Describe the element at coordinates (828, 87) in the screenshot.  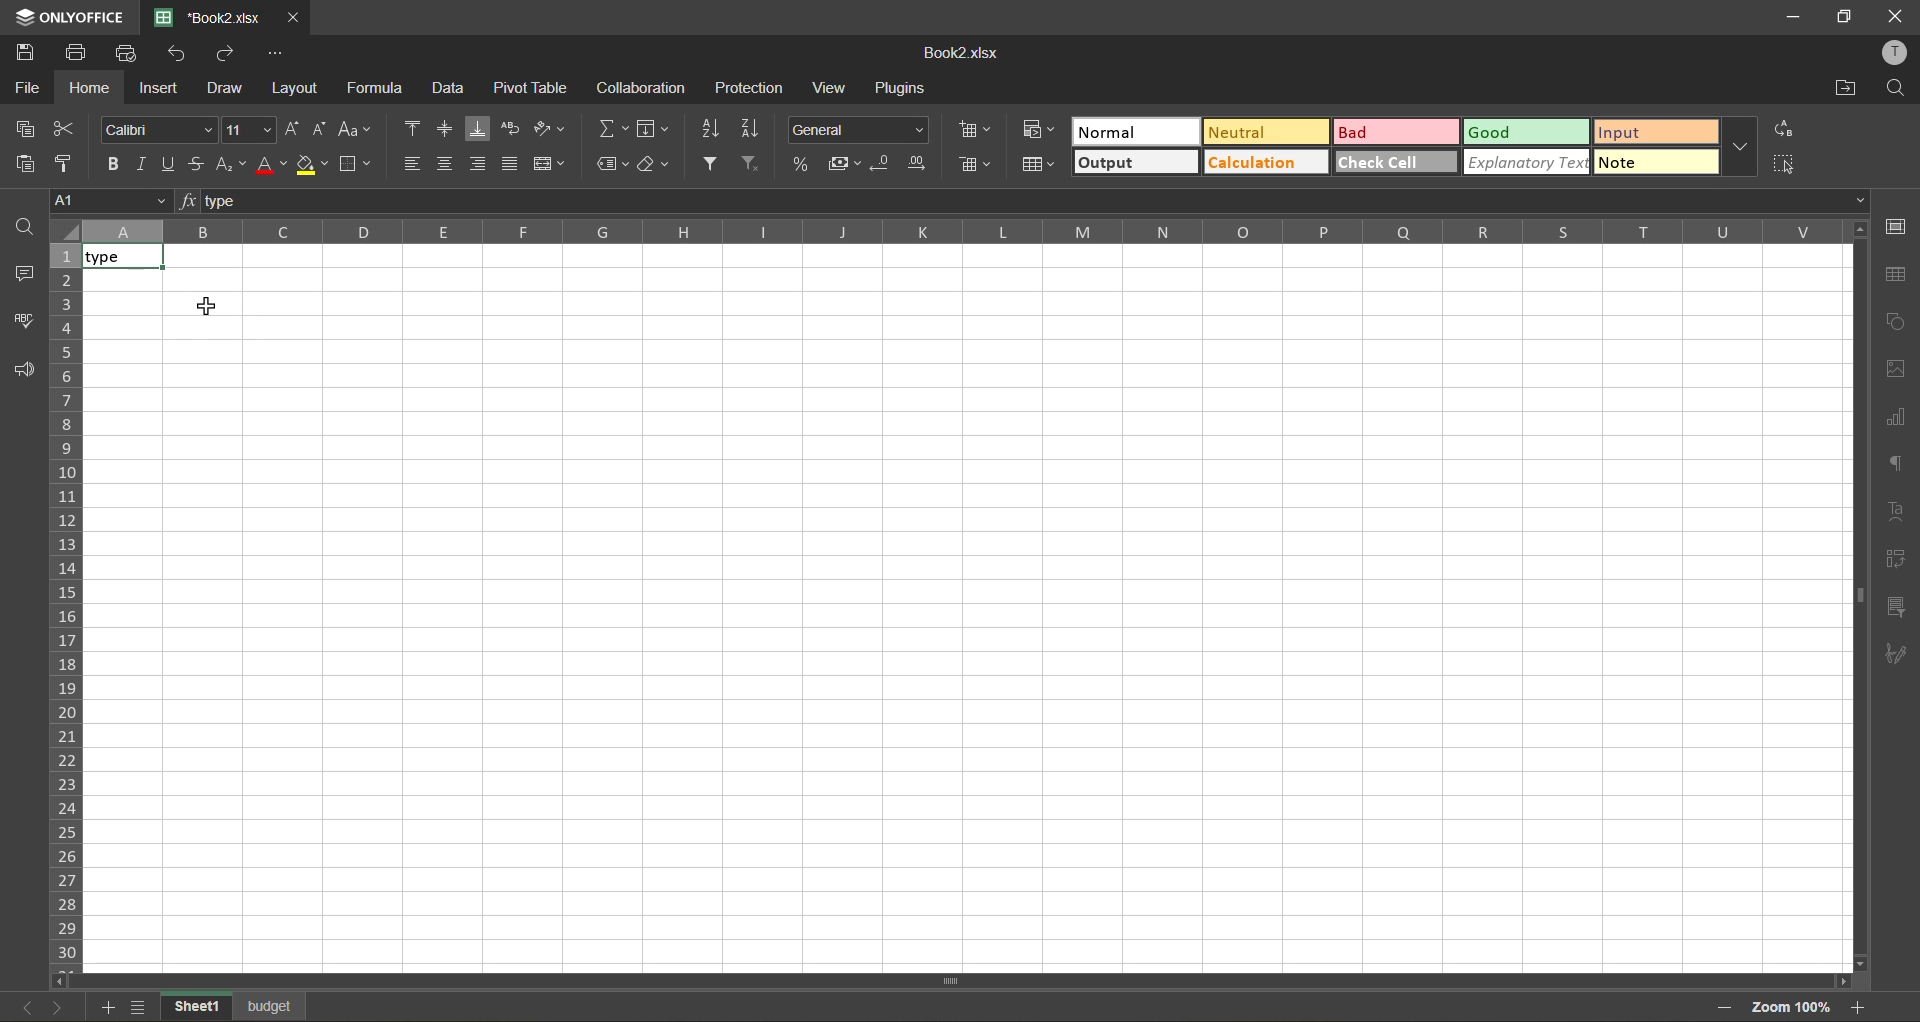
I see `view` at that location.